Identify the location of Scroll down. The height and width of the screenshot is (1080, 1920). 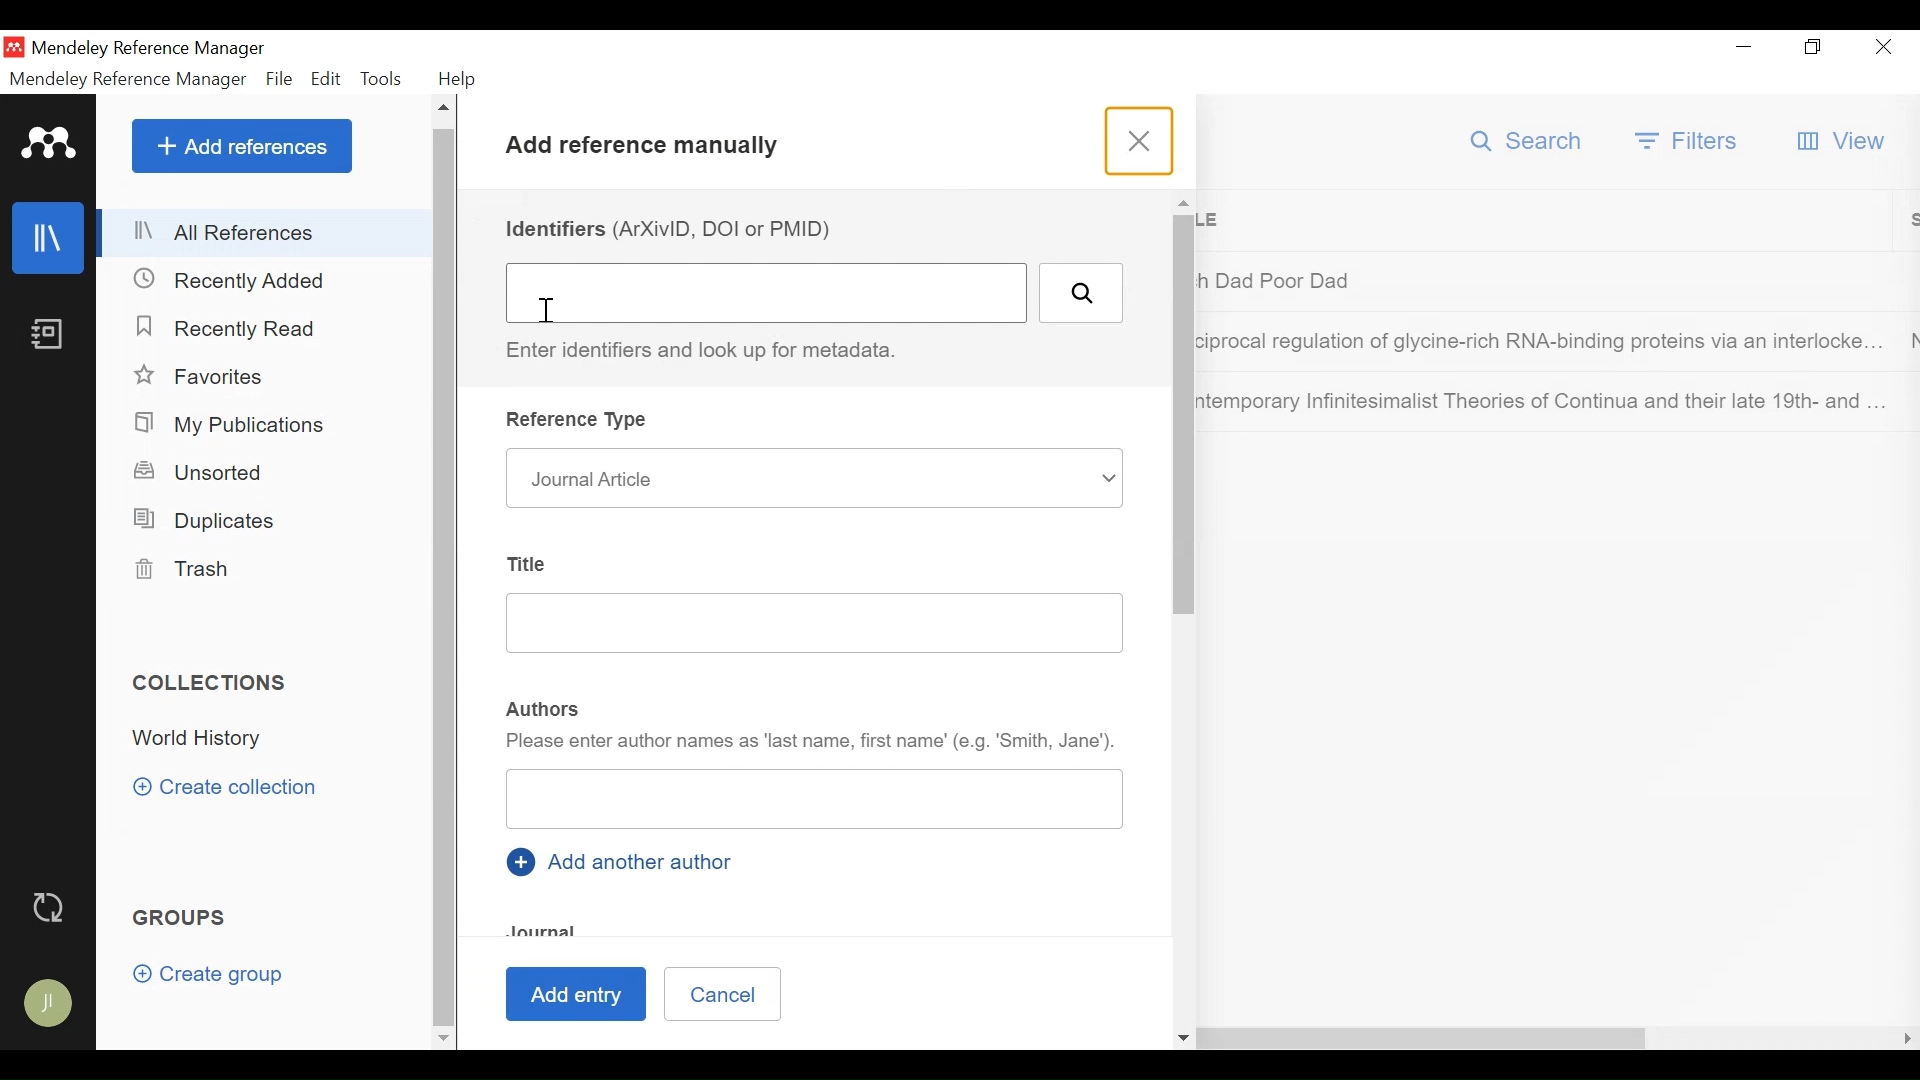
(441, 1041).